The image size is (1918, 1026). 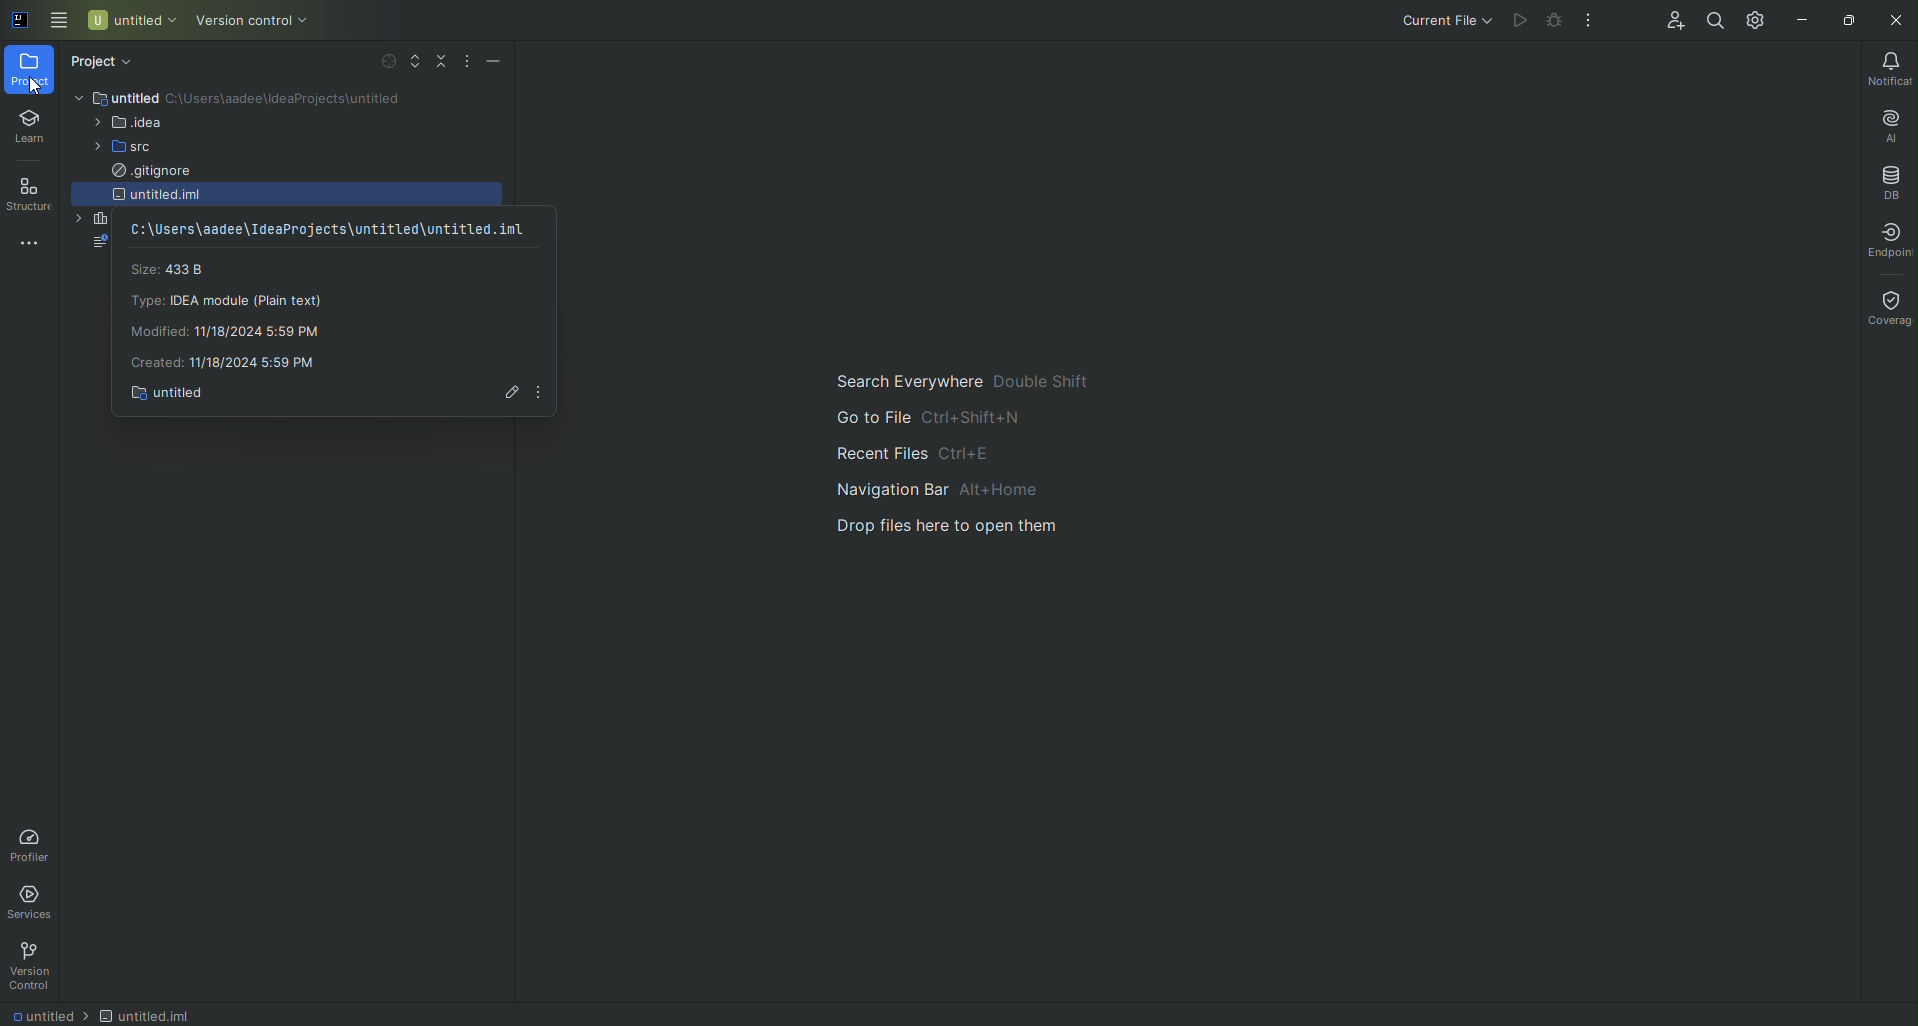 I want to click on .gitignore, so click(x=146, y=172).